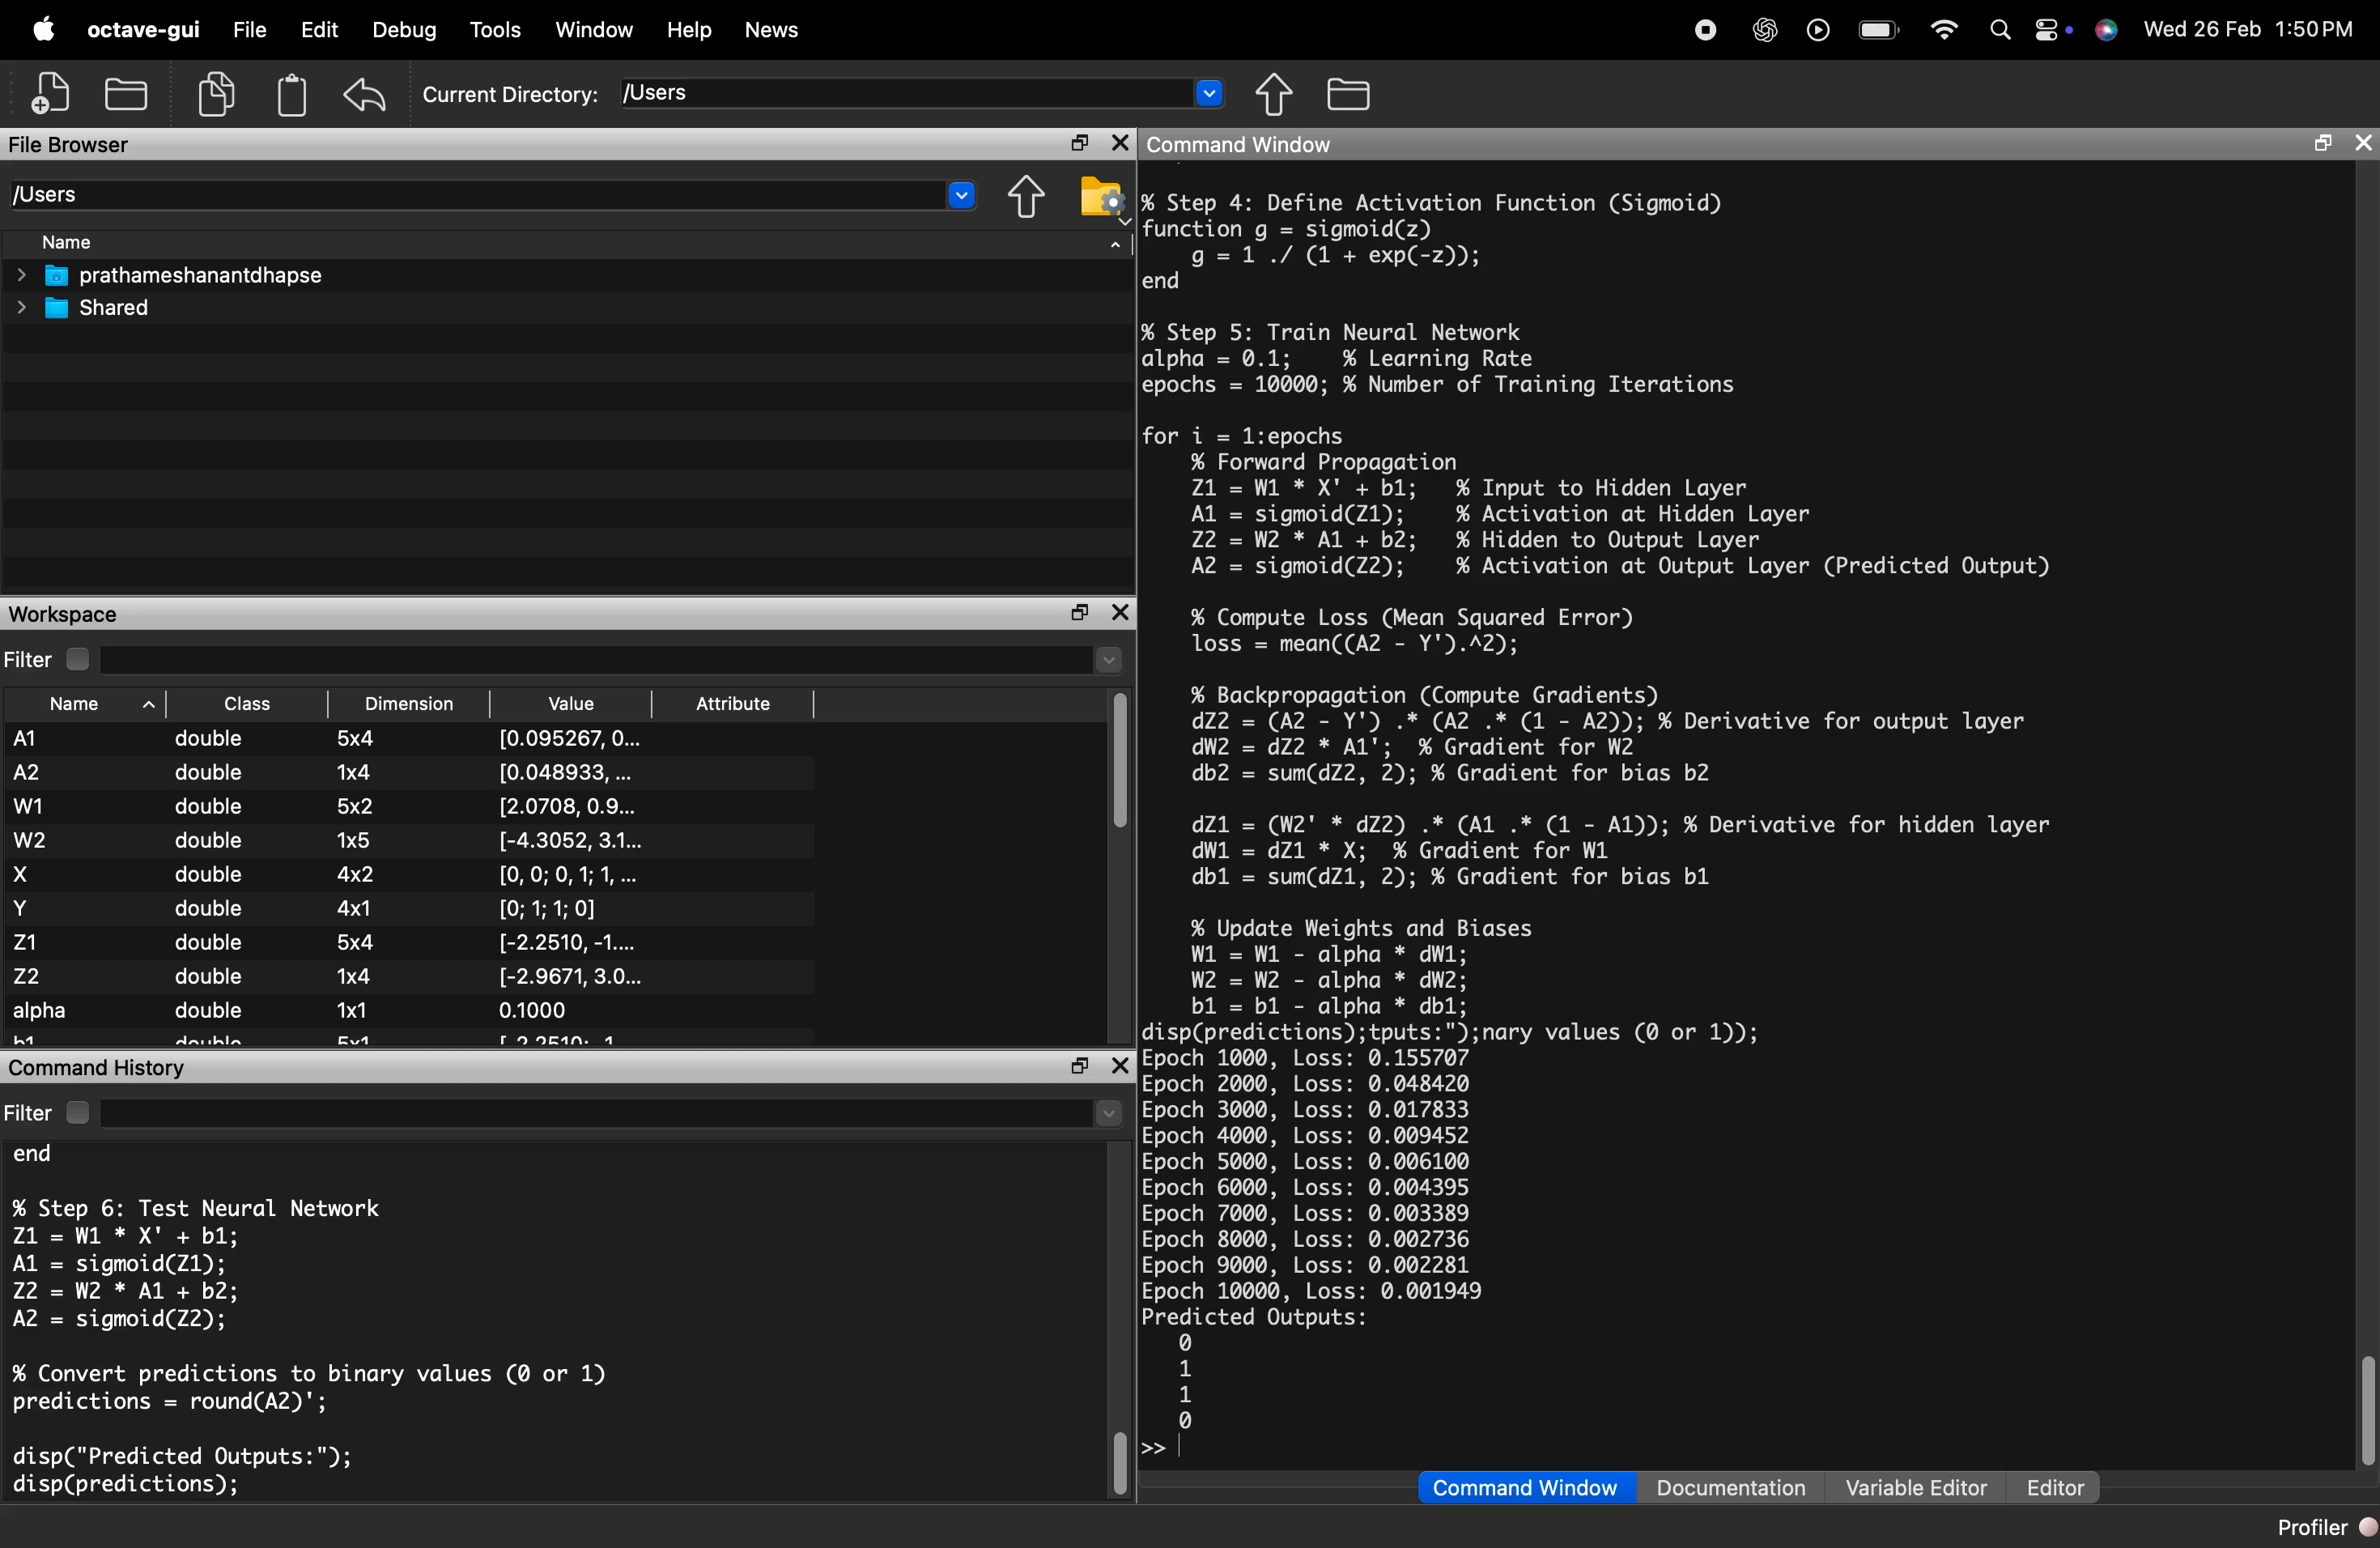 This screenshot has height=1548, width=2380. Describe the element at coordinates (366, 94) in the screenshot. I see `Undo` at that location.